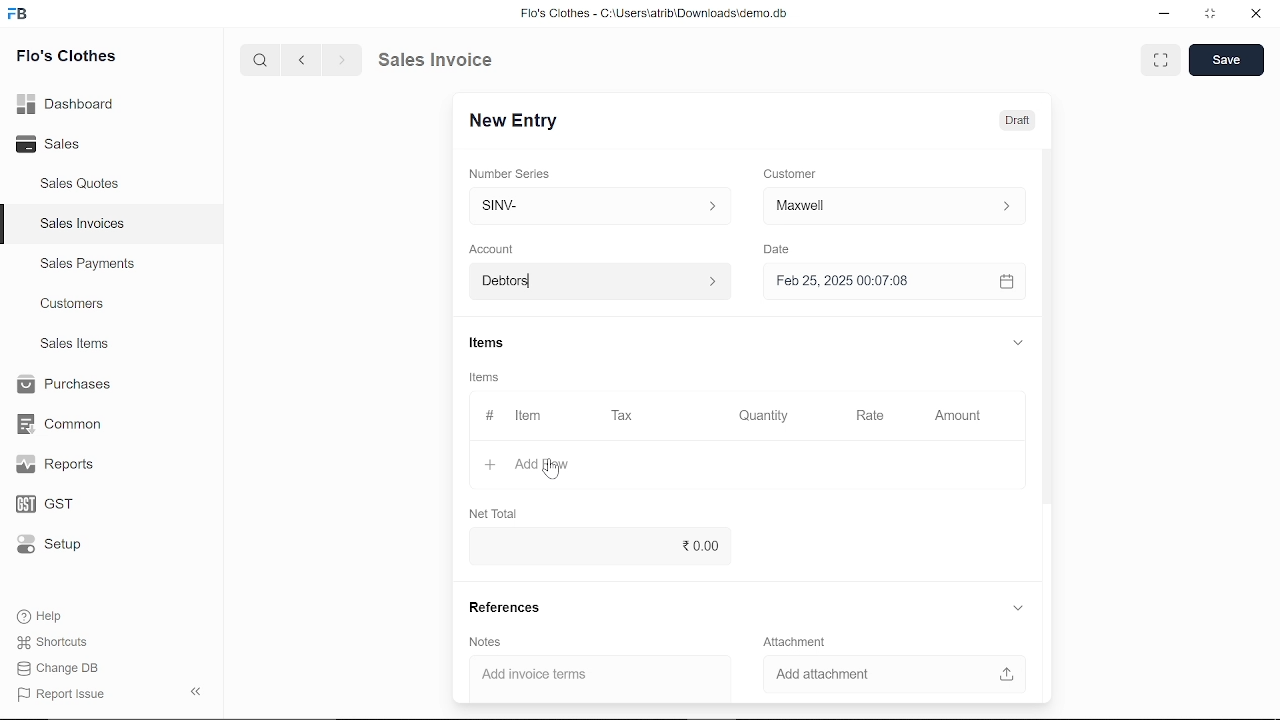 The width and height of the screenshot is (1280, 720). Describe the element at coordinates (1227, 60) in the screenshot. I see `save` at that location.